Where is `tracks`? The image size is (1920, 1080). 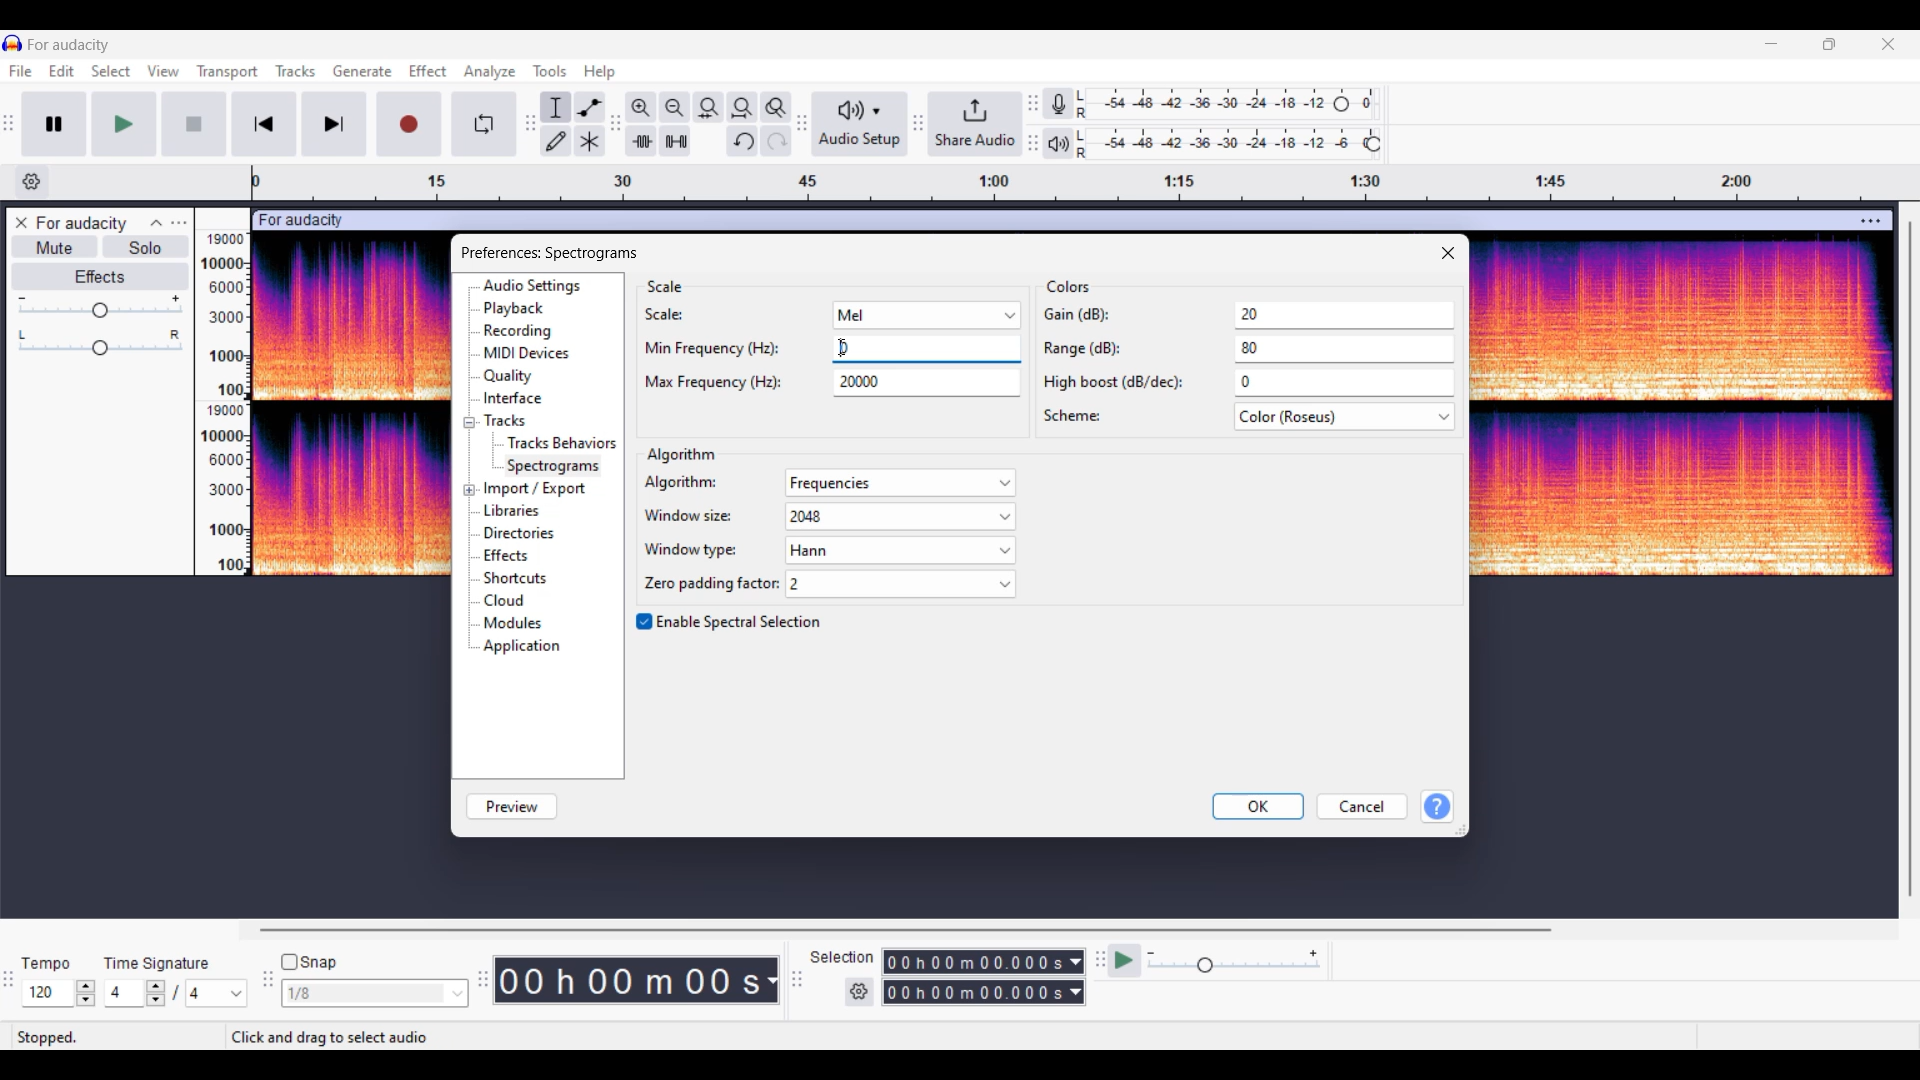
tracks is located at coordinates (510, 421).